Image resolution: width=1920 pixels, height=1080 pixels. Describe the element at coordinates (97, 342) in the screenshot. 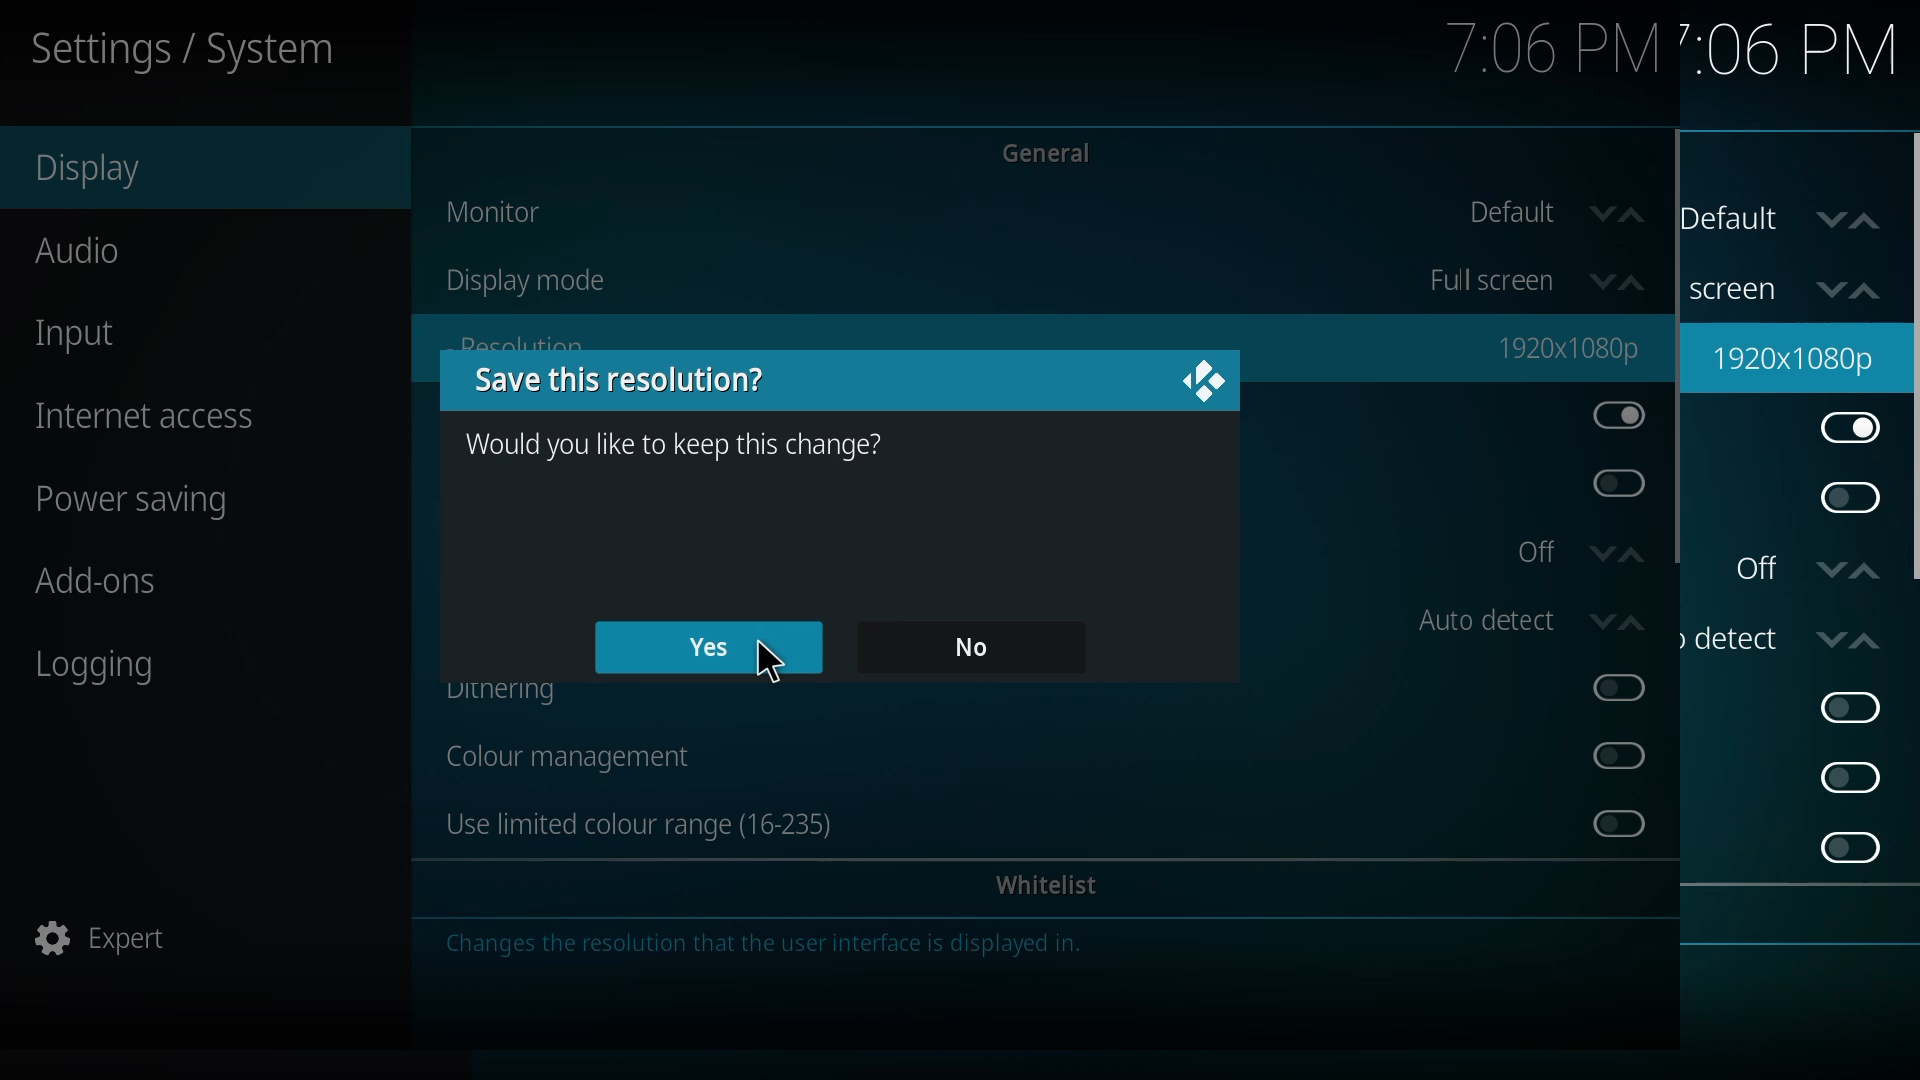

I see `input` at that location.